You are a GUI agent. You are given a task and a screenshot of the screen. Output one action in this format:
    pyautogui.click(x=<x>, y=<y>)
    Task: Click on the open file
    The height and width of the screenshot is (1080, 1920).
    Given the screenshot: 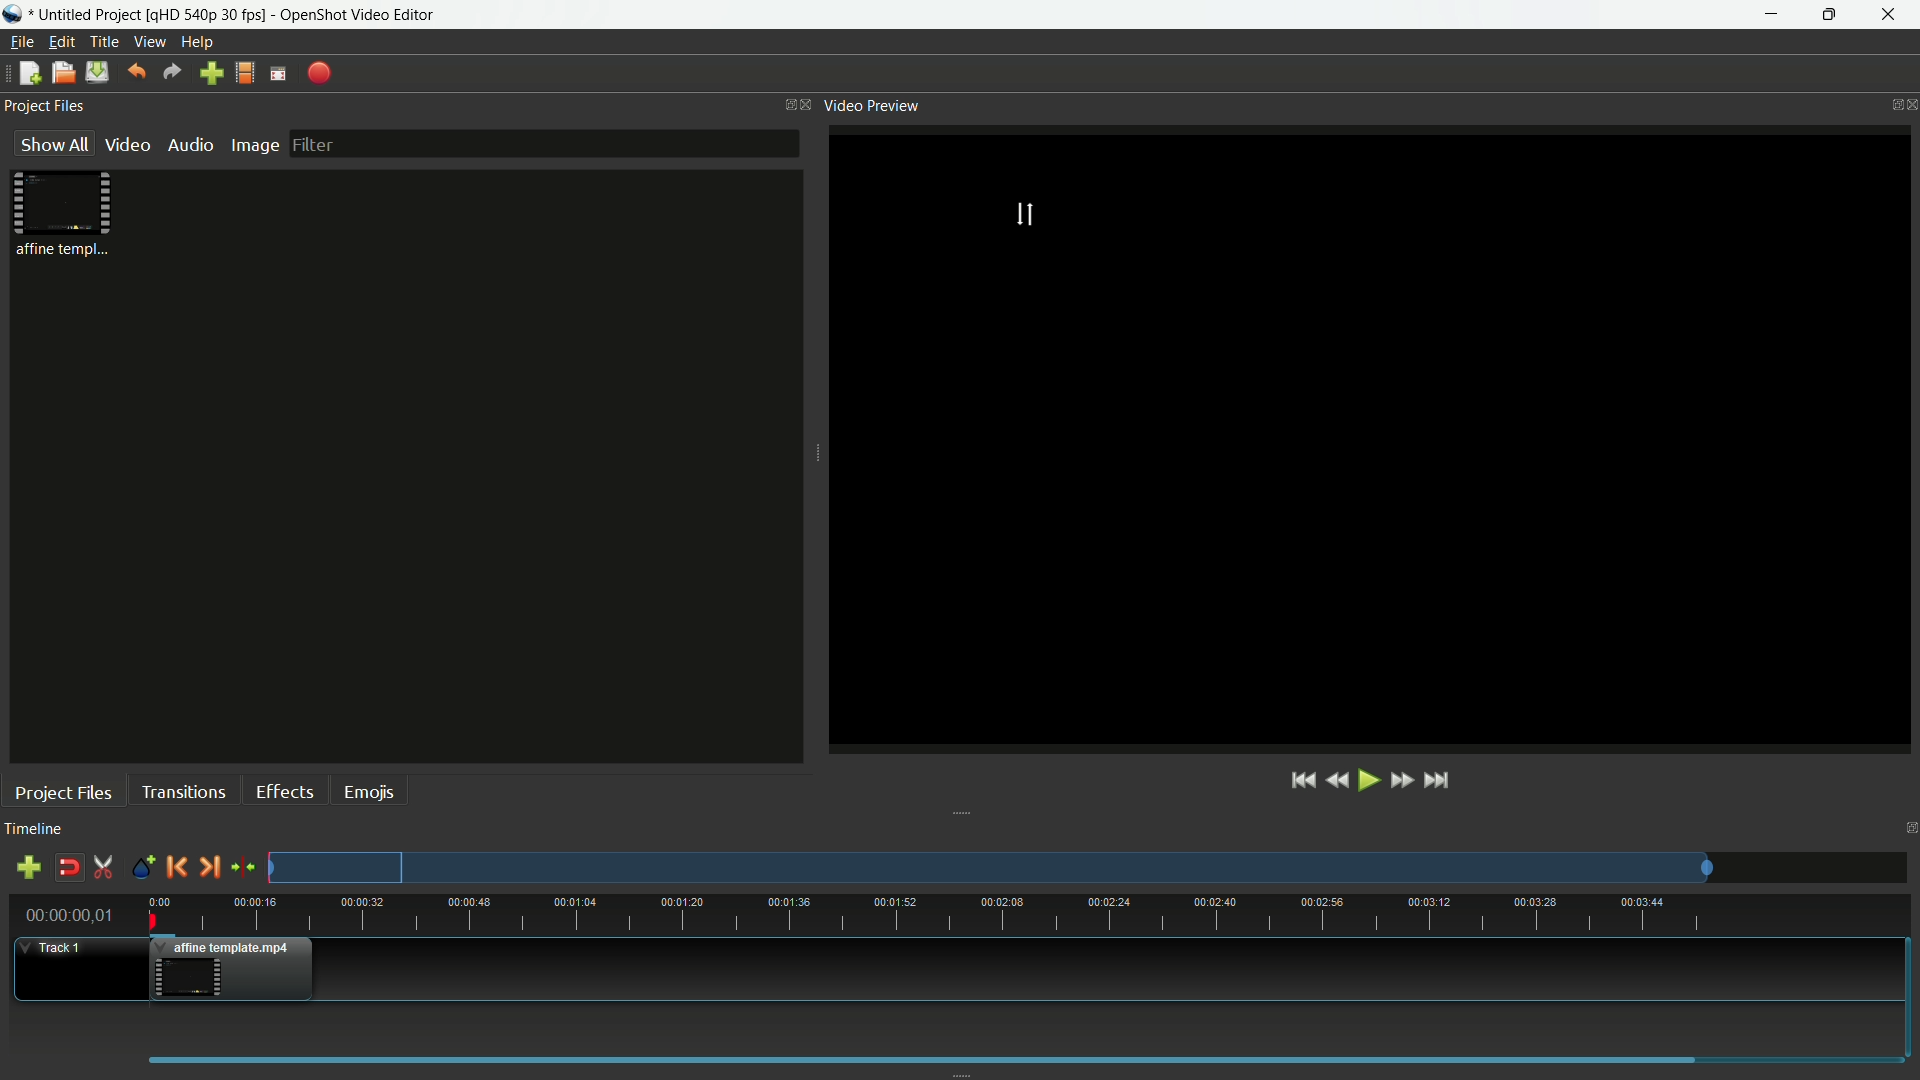 What is the action you would take?
    pyautogui.click(x=61, y=73)
    